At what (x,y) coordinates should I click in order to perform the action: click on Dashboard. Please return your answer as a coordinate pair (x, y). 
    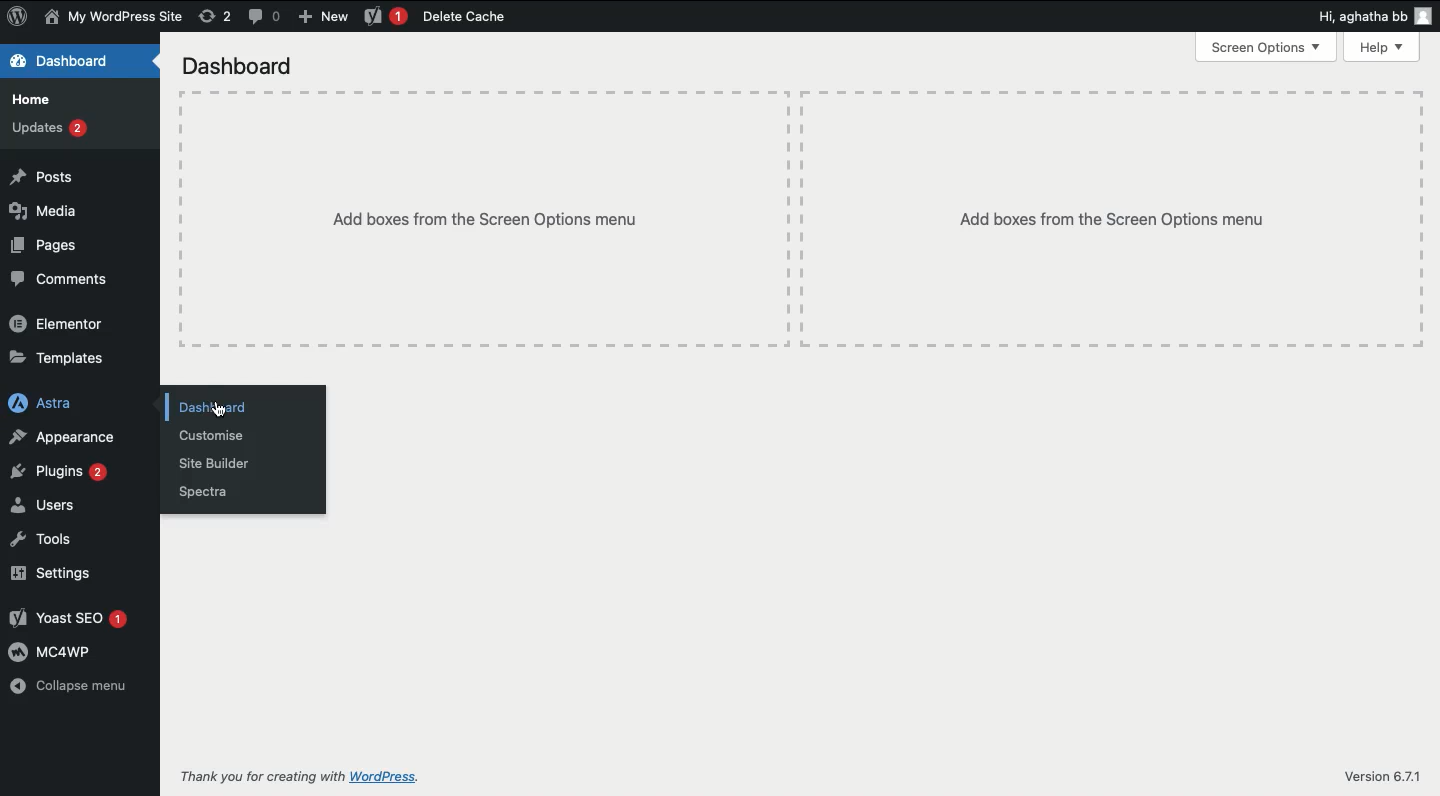
    Looking at the image, I should click on (211, 406).